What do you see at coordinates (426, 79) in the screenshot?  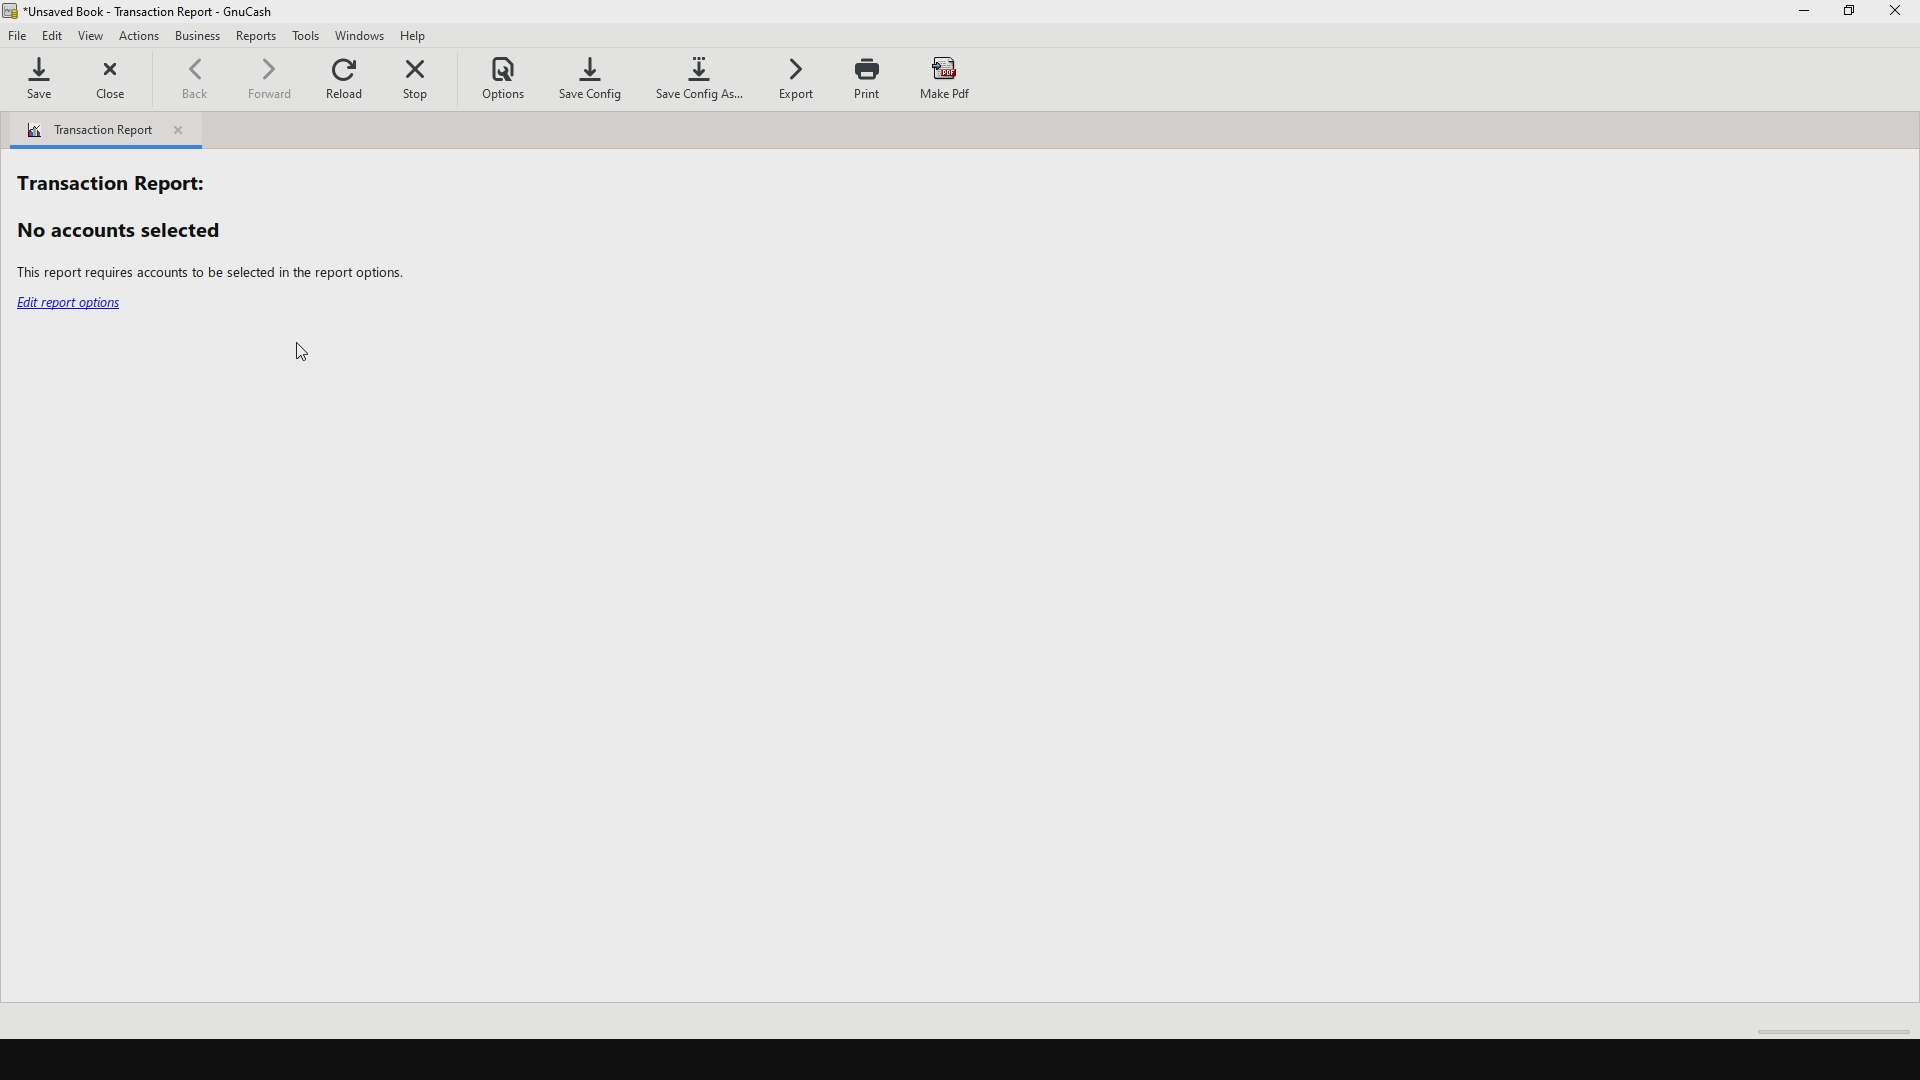 I see `stop` at bounding box center [426, 79].